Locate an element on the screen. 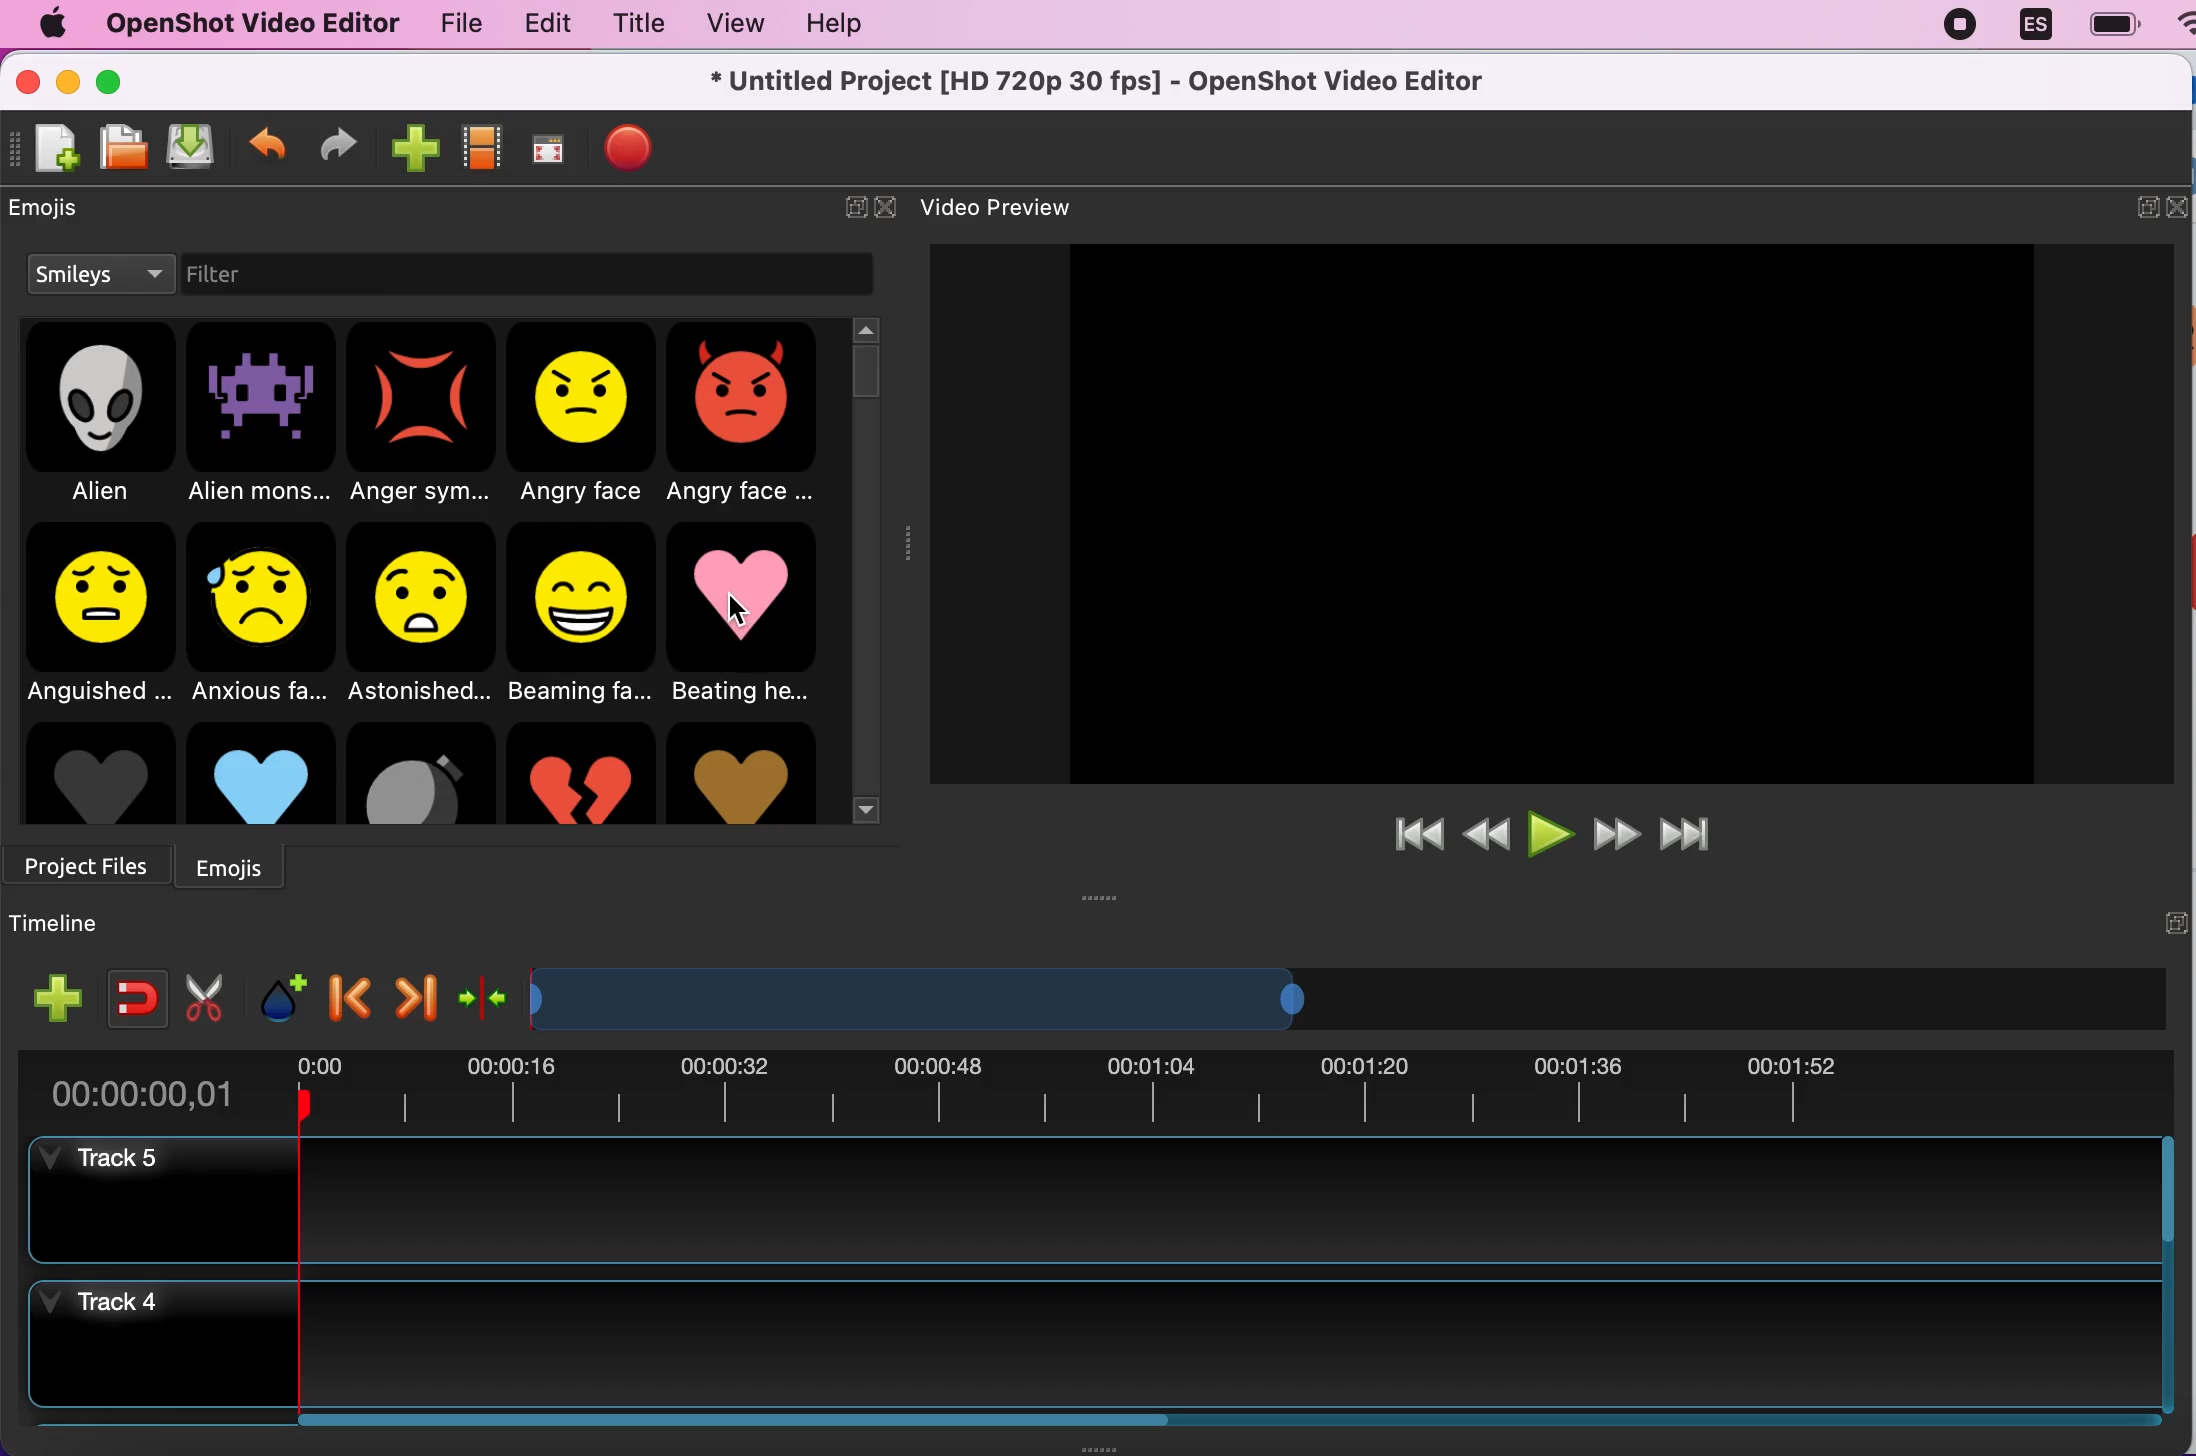  battery is located at coordinates (2107, 24).